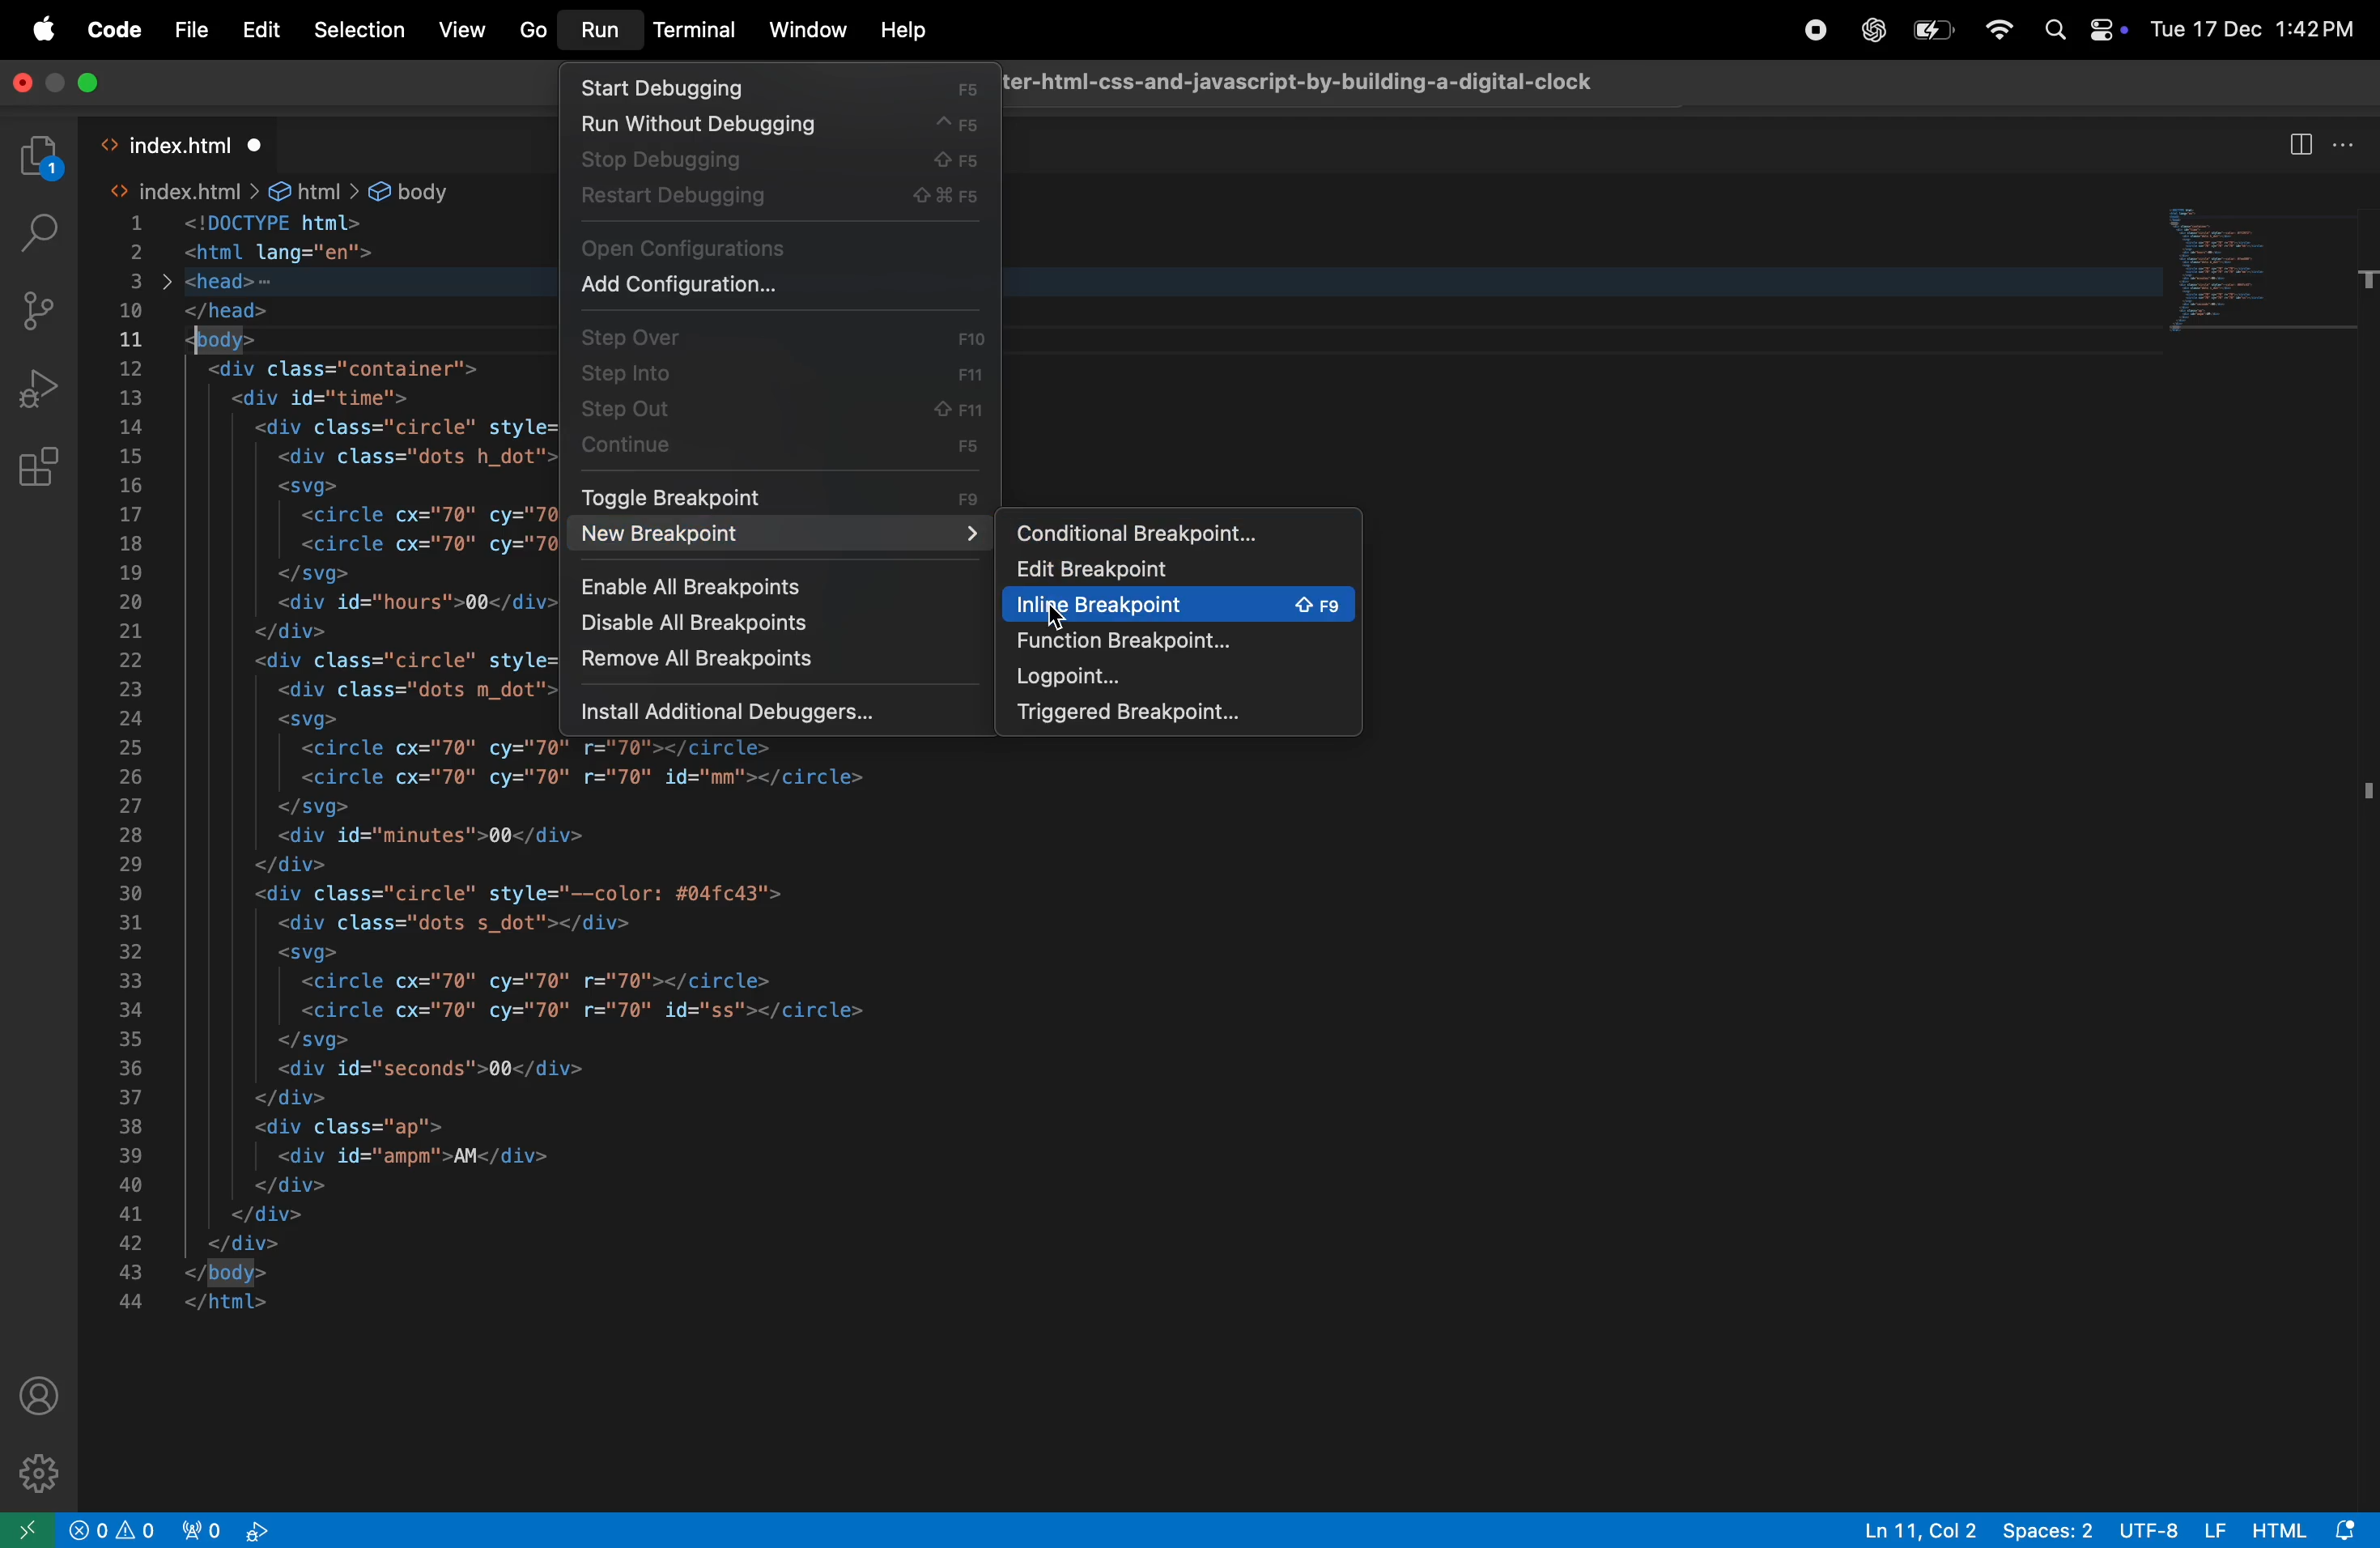 Image resolution: width=2380 pixels, height=1548 pixels. What do you see at coordinates (1177, 713) in the screenshot?
I see `triggered break point` at bounding box center [1177, 713].